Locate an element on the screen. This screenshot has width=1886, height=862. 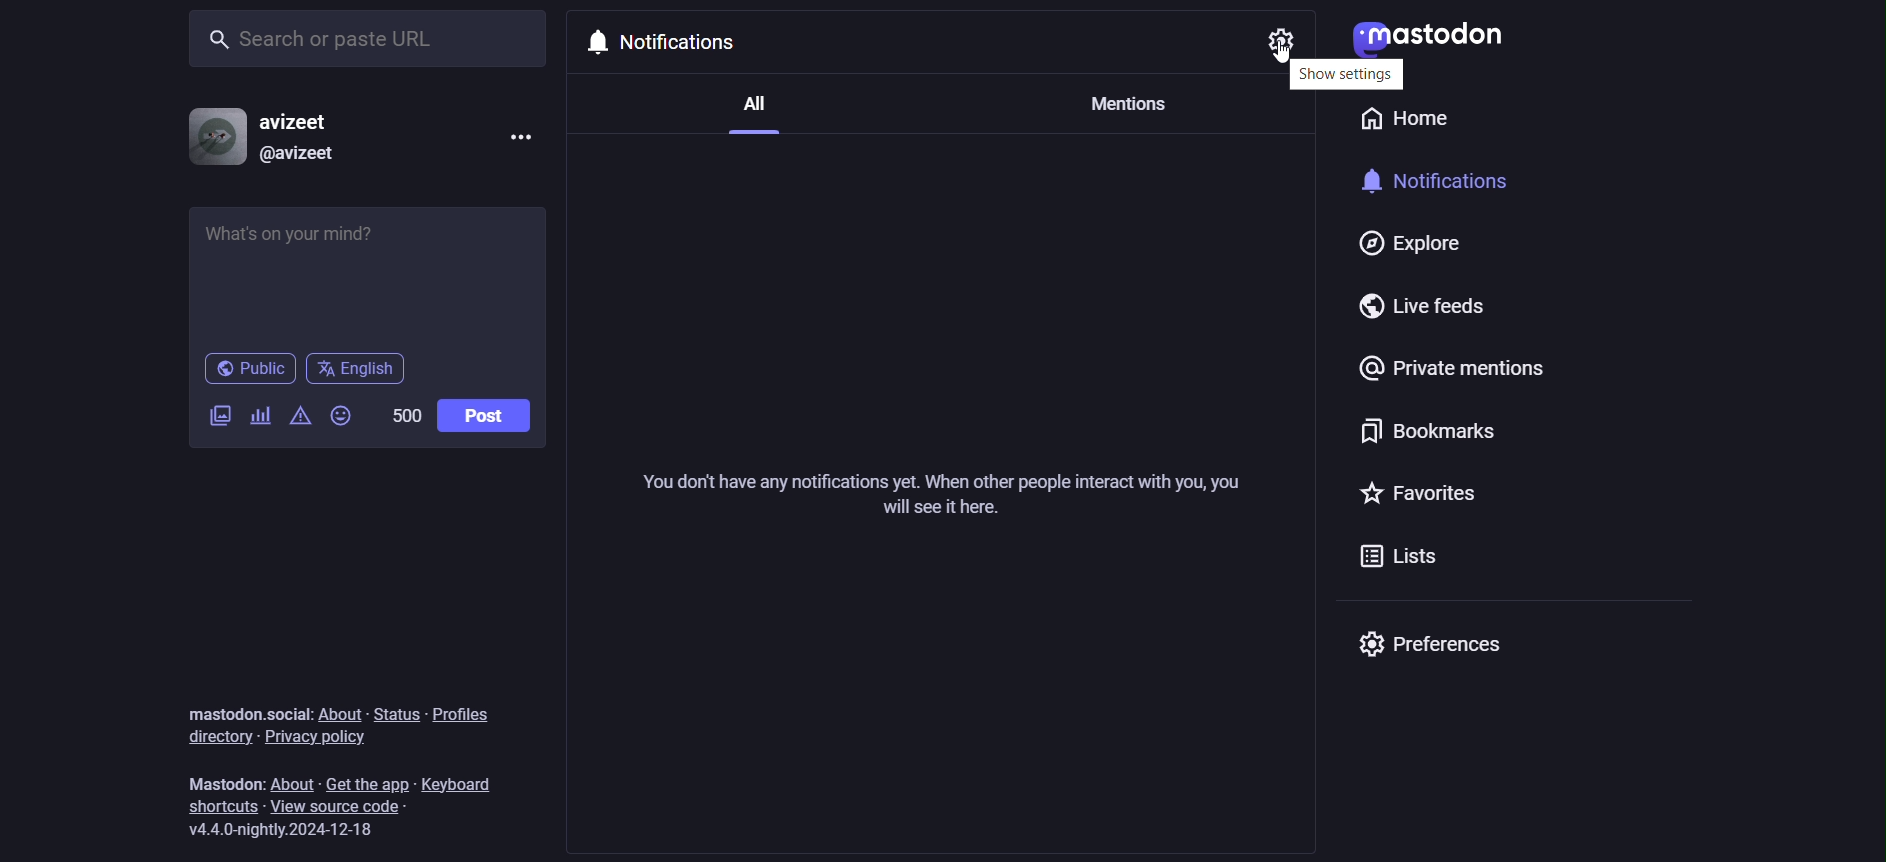
notifications is located at coordinates (689, 44).